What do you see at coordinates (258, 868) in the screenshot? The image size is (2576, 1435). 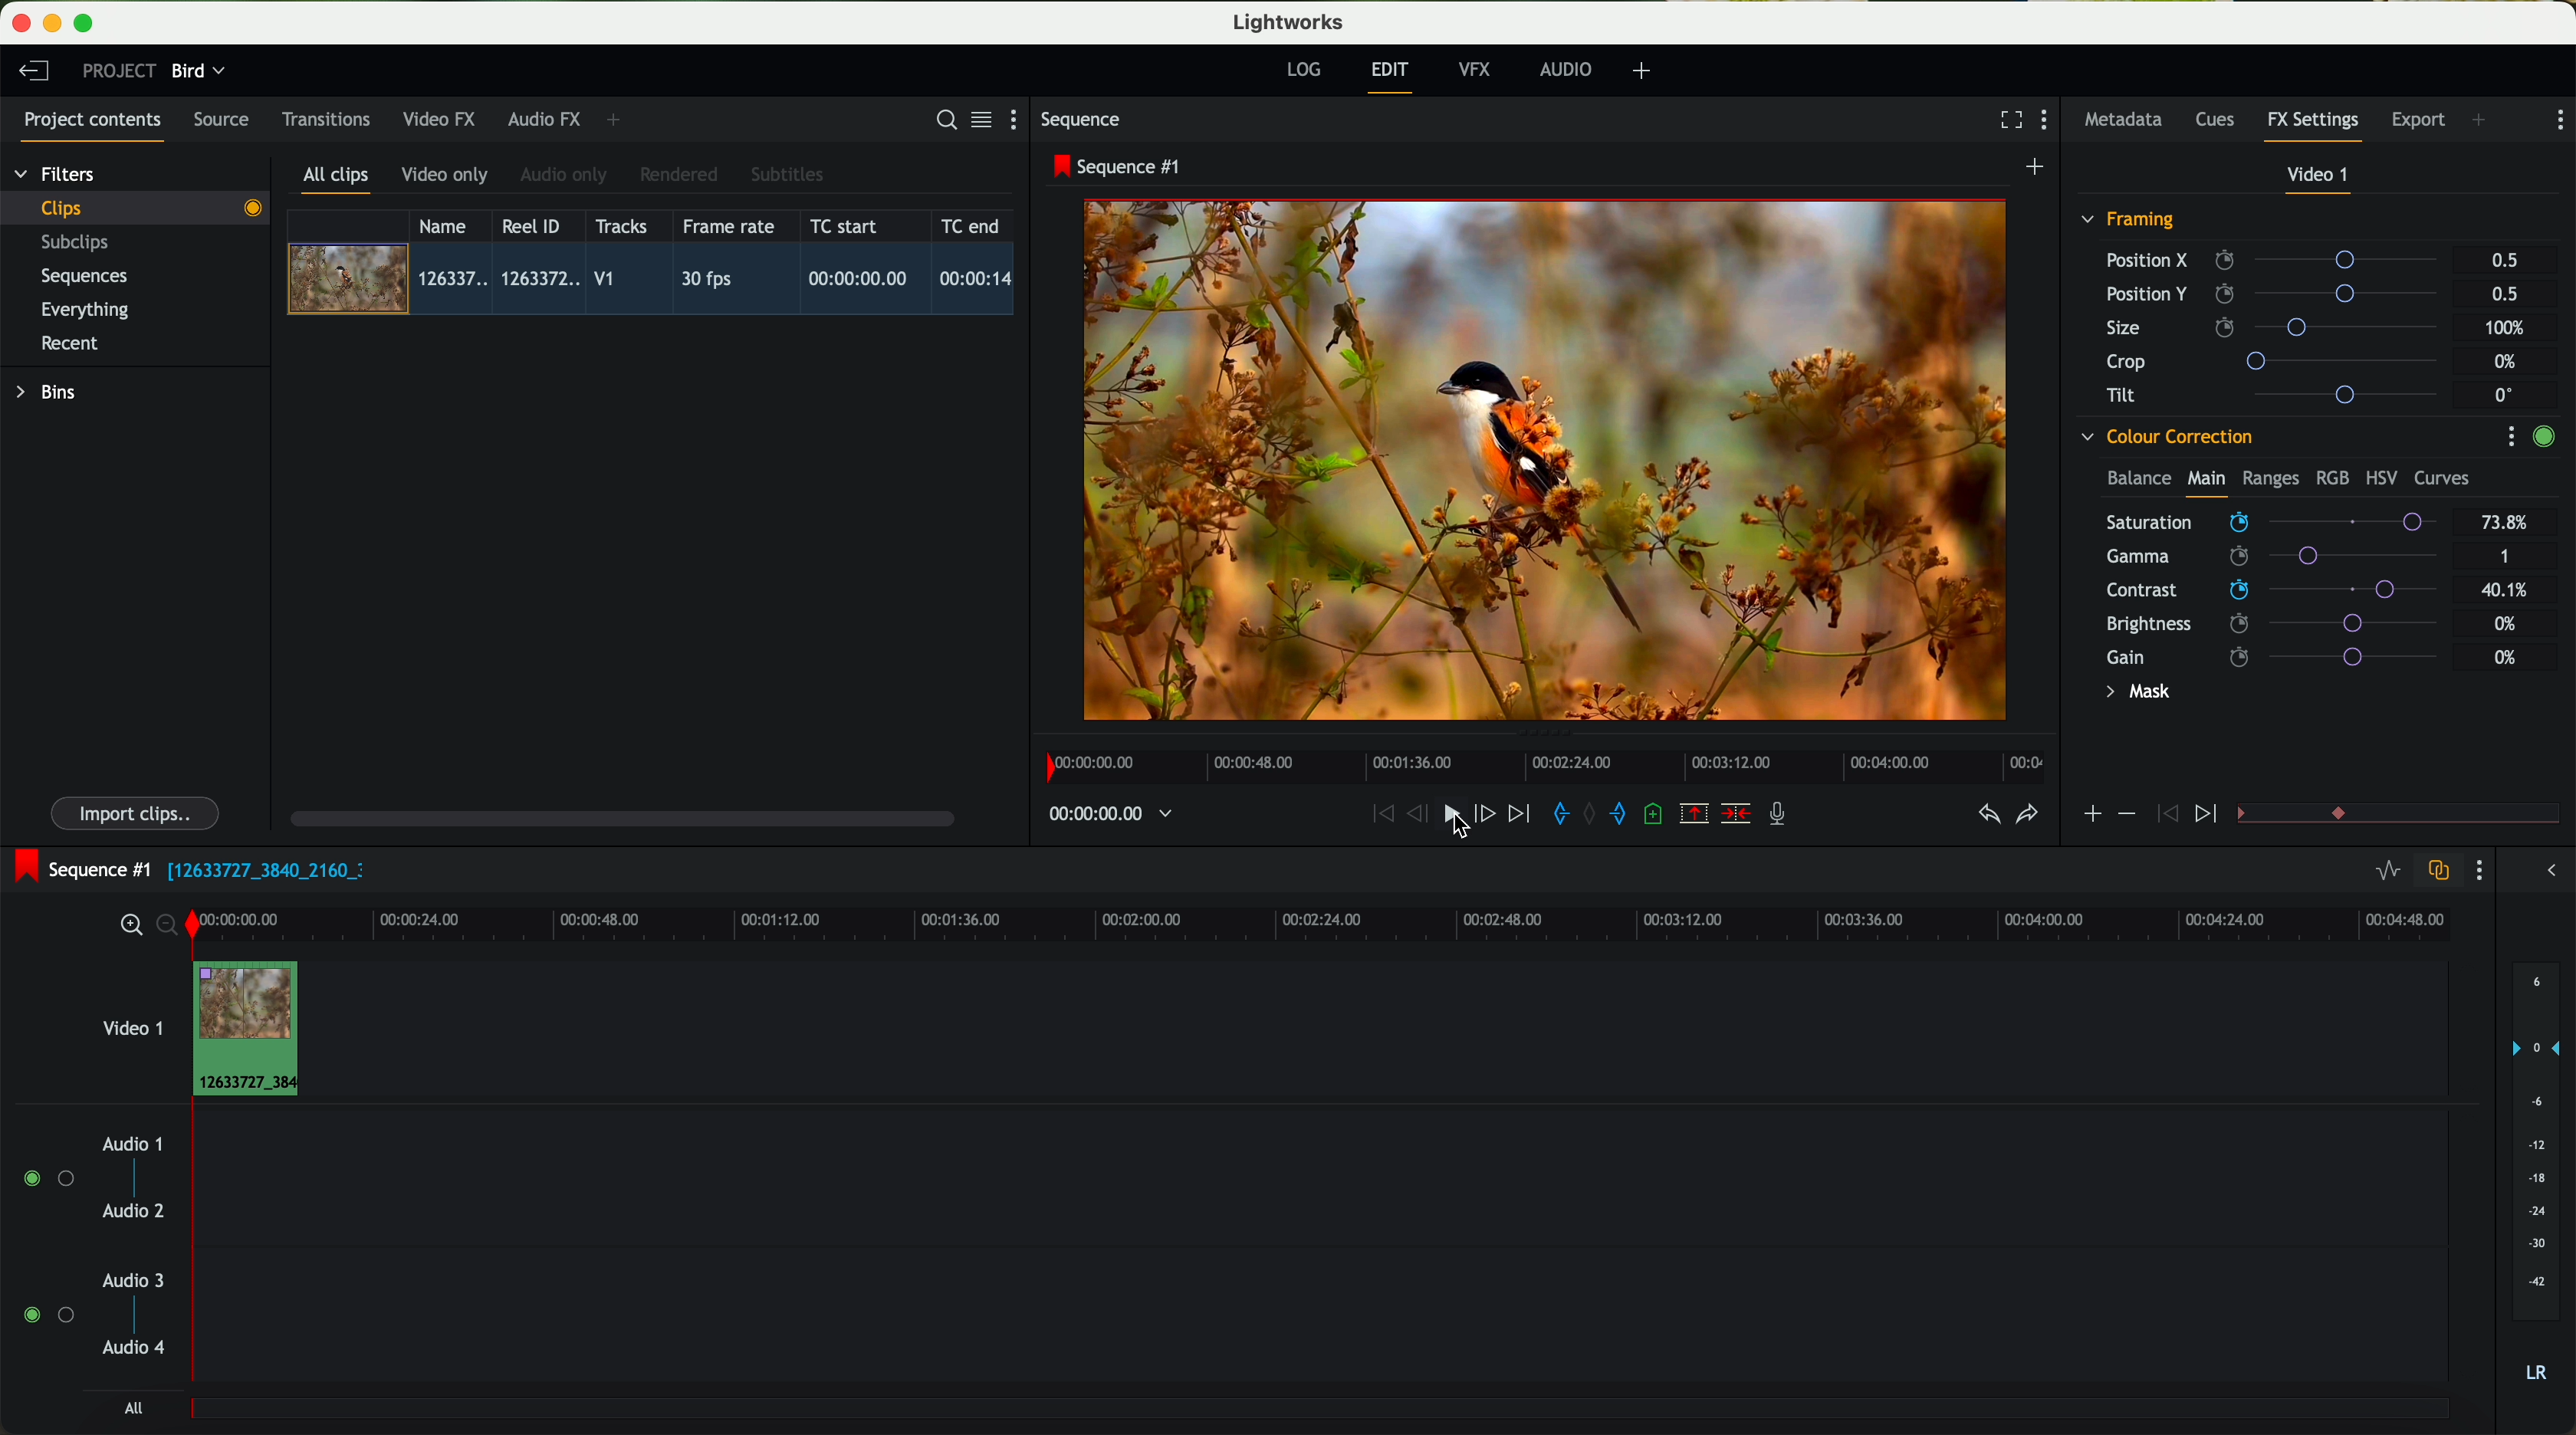 I see `black` at bounding box center [258, 868].